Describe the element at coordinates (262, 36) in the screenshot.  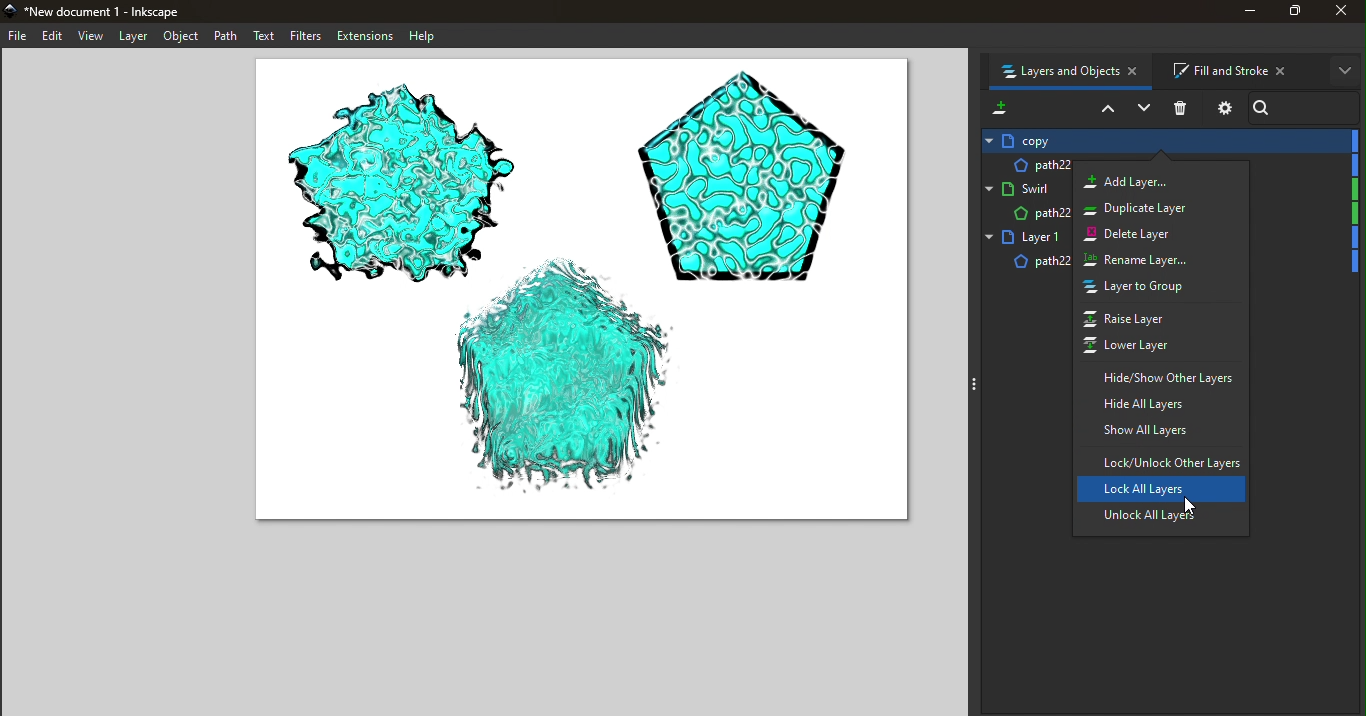
I see `Text` at that location.